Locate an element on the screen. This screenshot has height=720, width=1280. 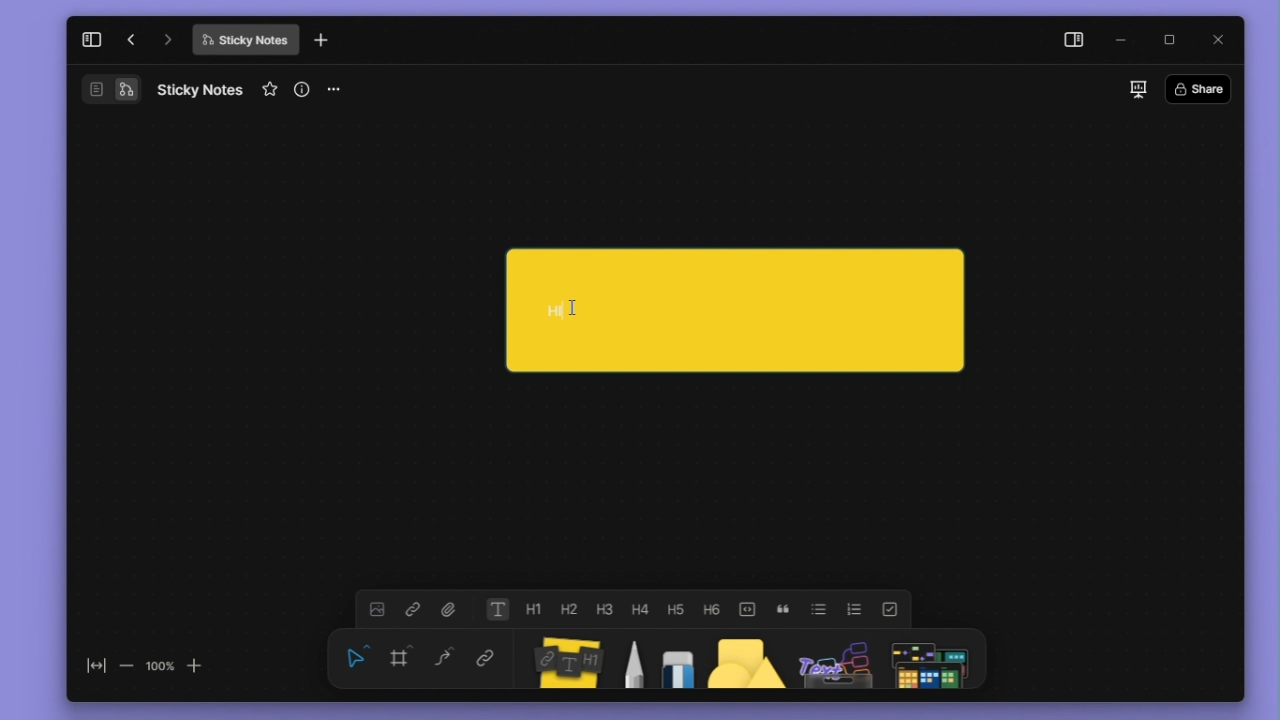
zoom out is located at coordinates (126, 661).